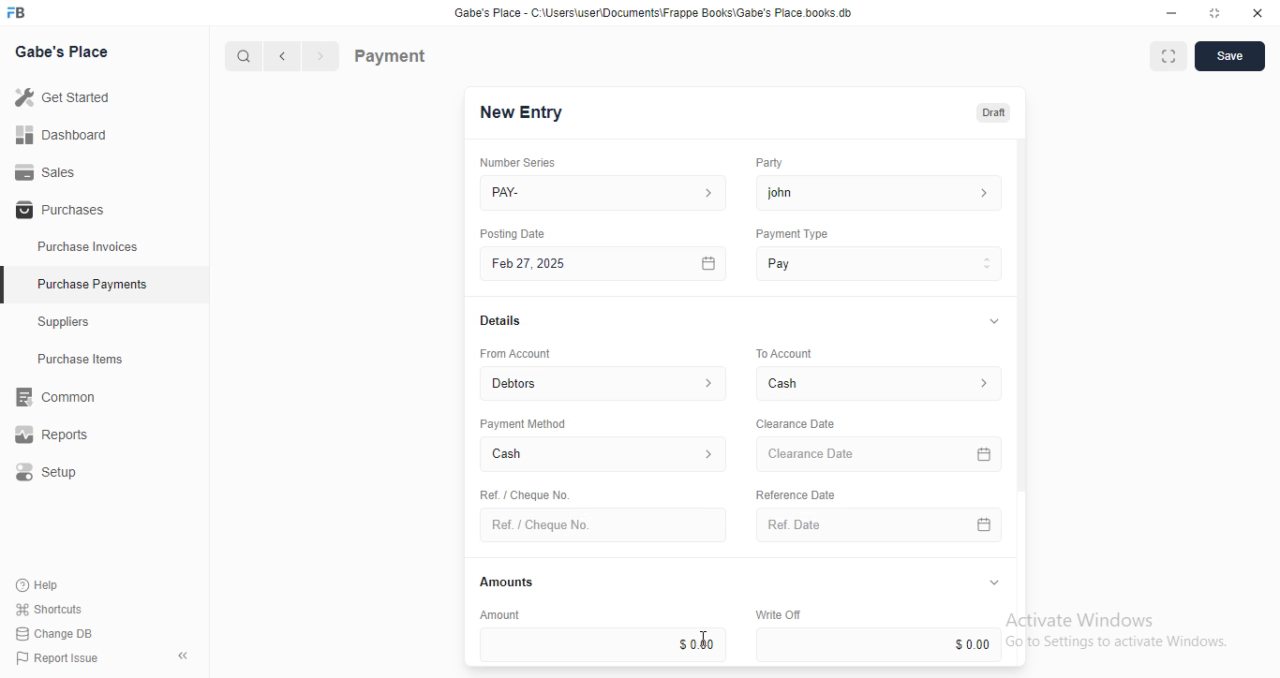 The width and height of the screenshot is (1280, 678). I want to click on New Entry, so click(522, 113).